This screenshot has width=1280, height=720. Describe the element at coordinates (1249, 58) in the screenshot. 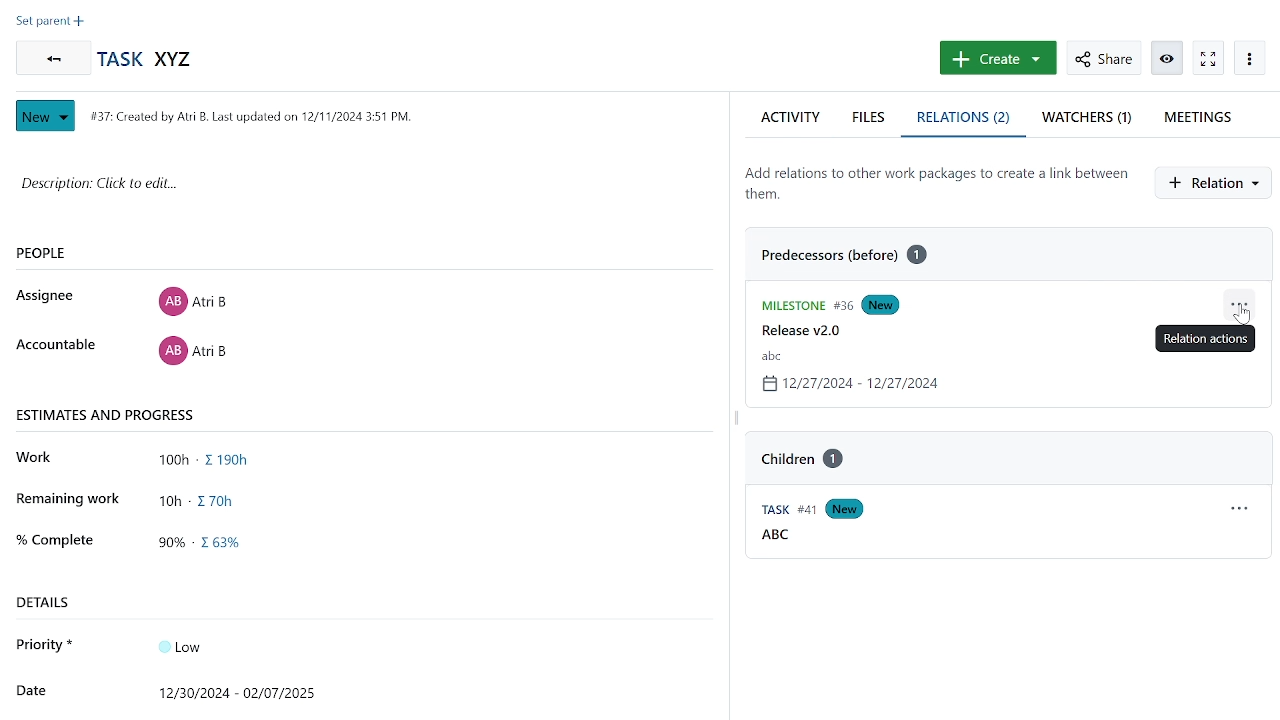

I see `more options` at that location.